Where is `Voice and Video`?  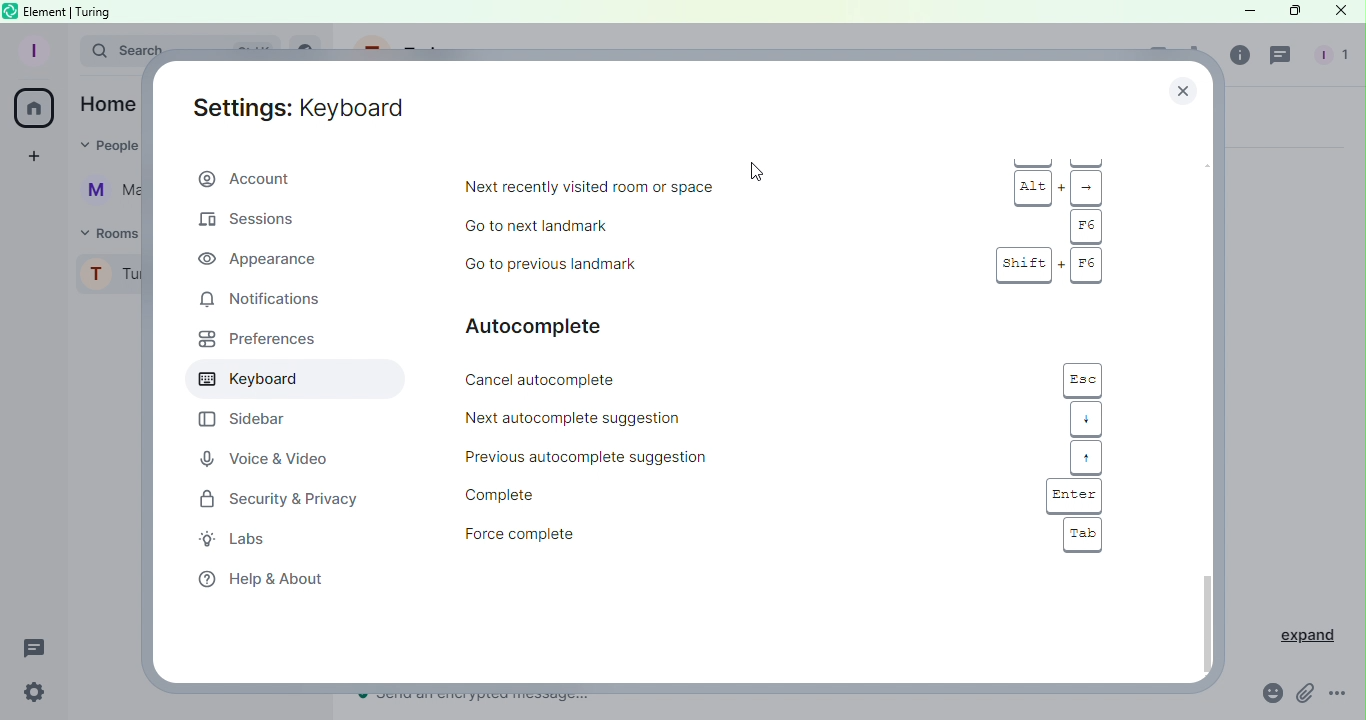 Voice and Video is located at coordinates (263, 458).